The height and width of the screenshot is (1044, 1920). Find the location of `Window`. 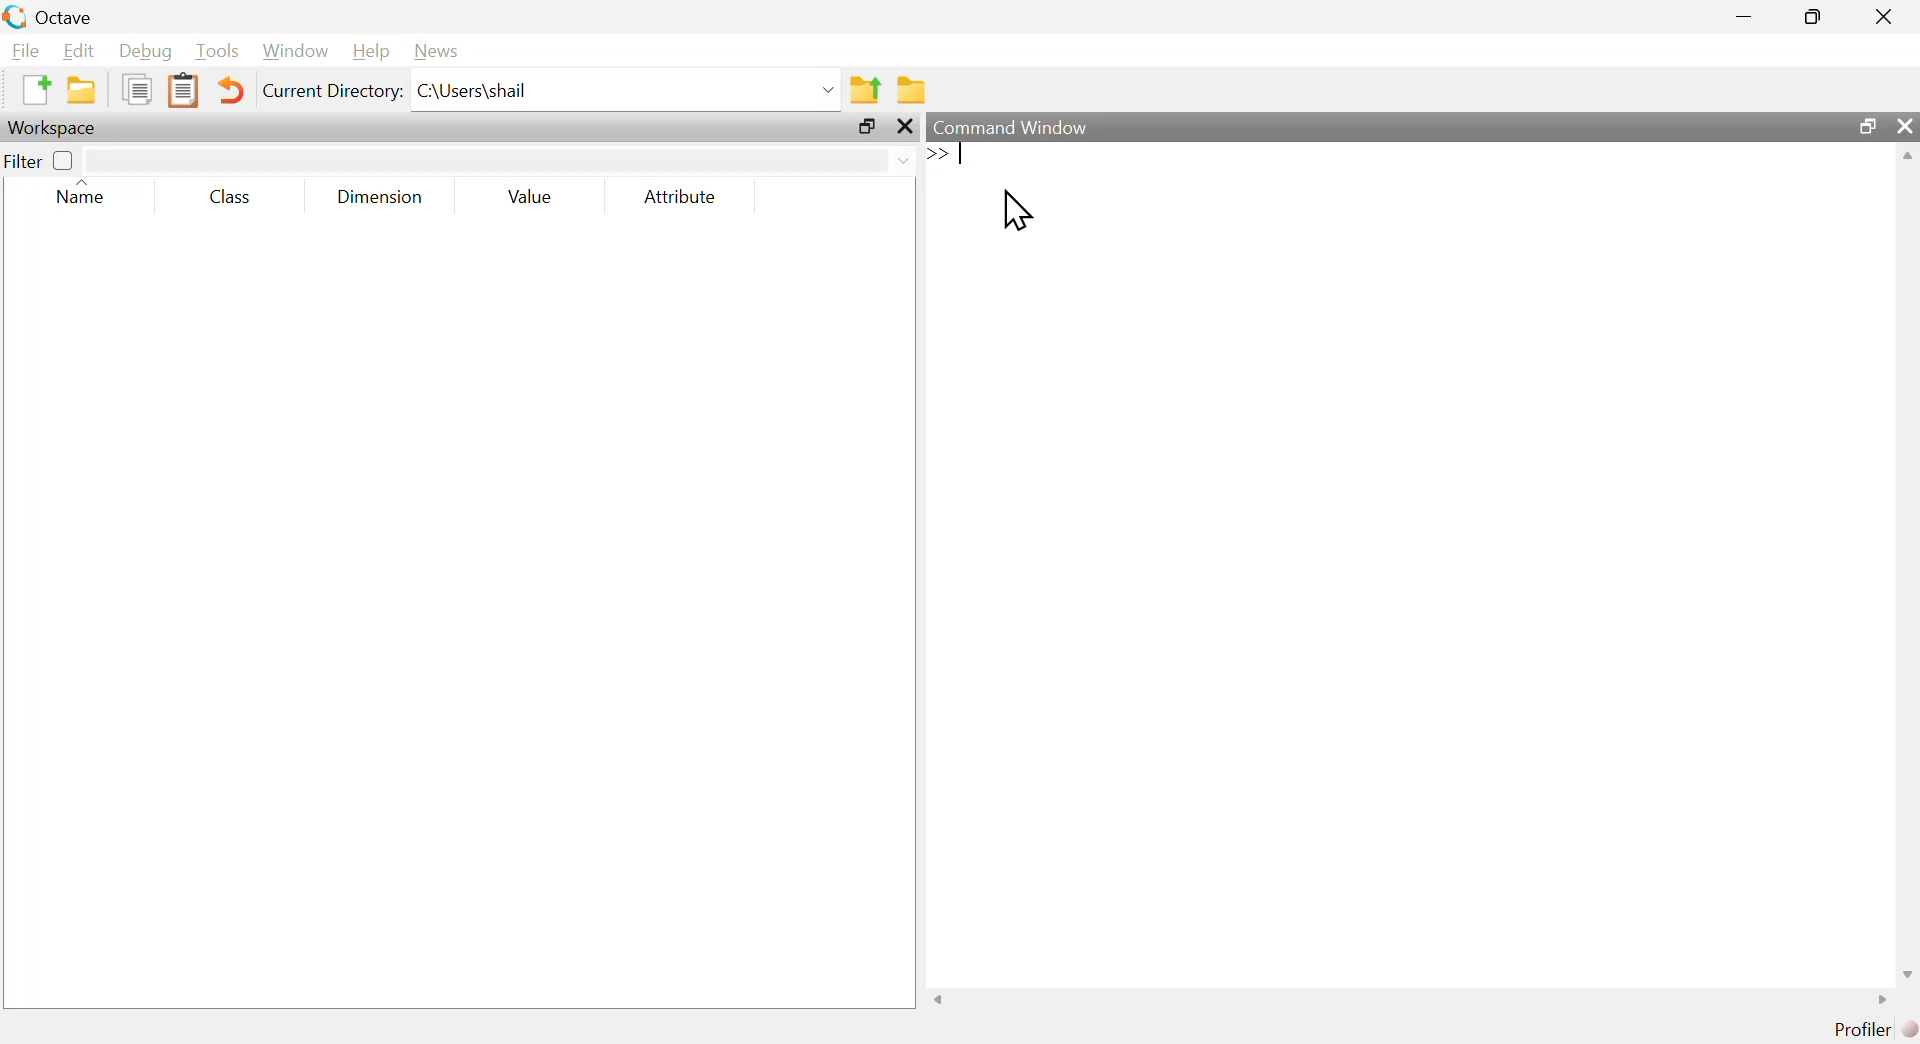

Window is located at coordinates (296, 50).